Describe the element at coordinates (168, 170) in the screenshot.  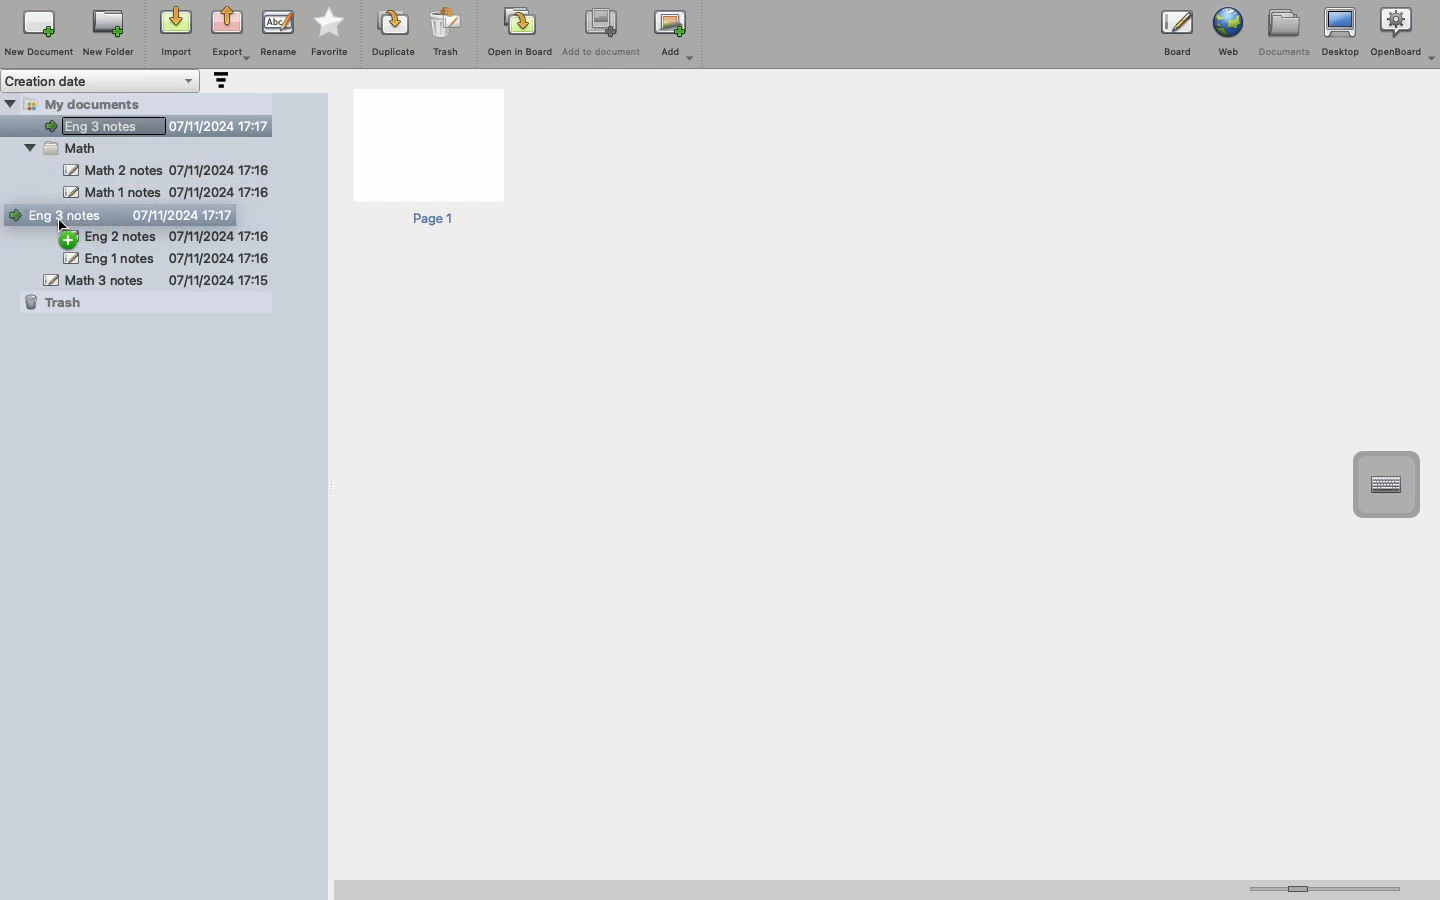
I see `Math 2 notes` at that location.